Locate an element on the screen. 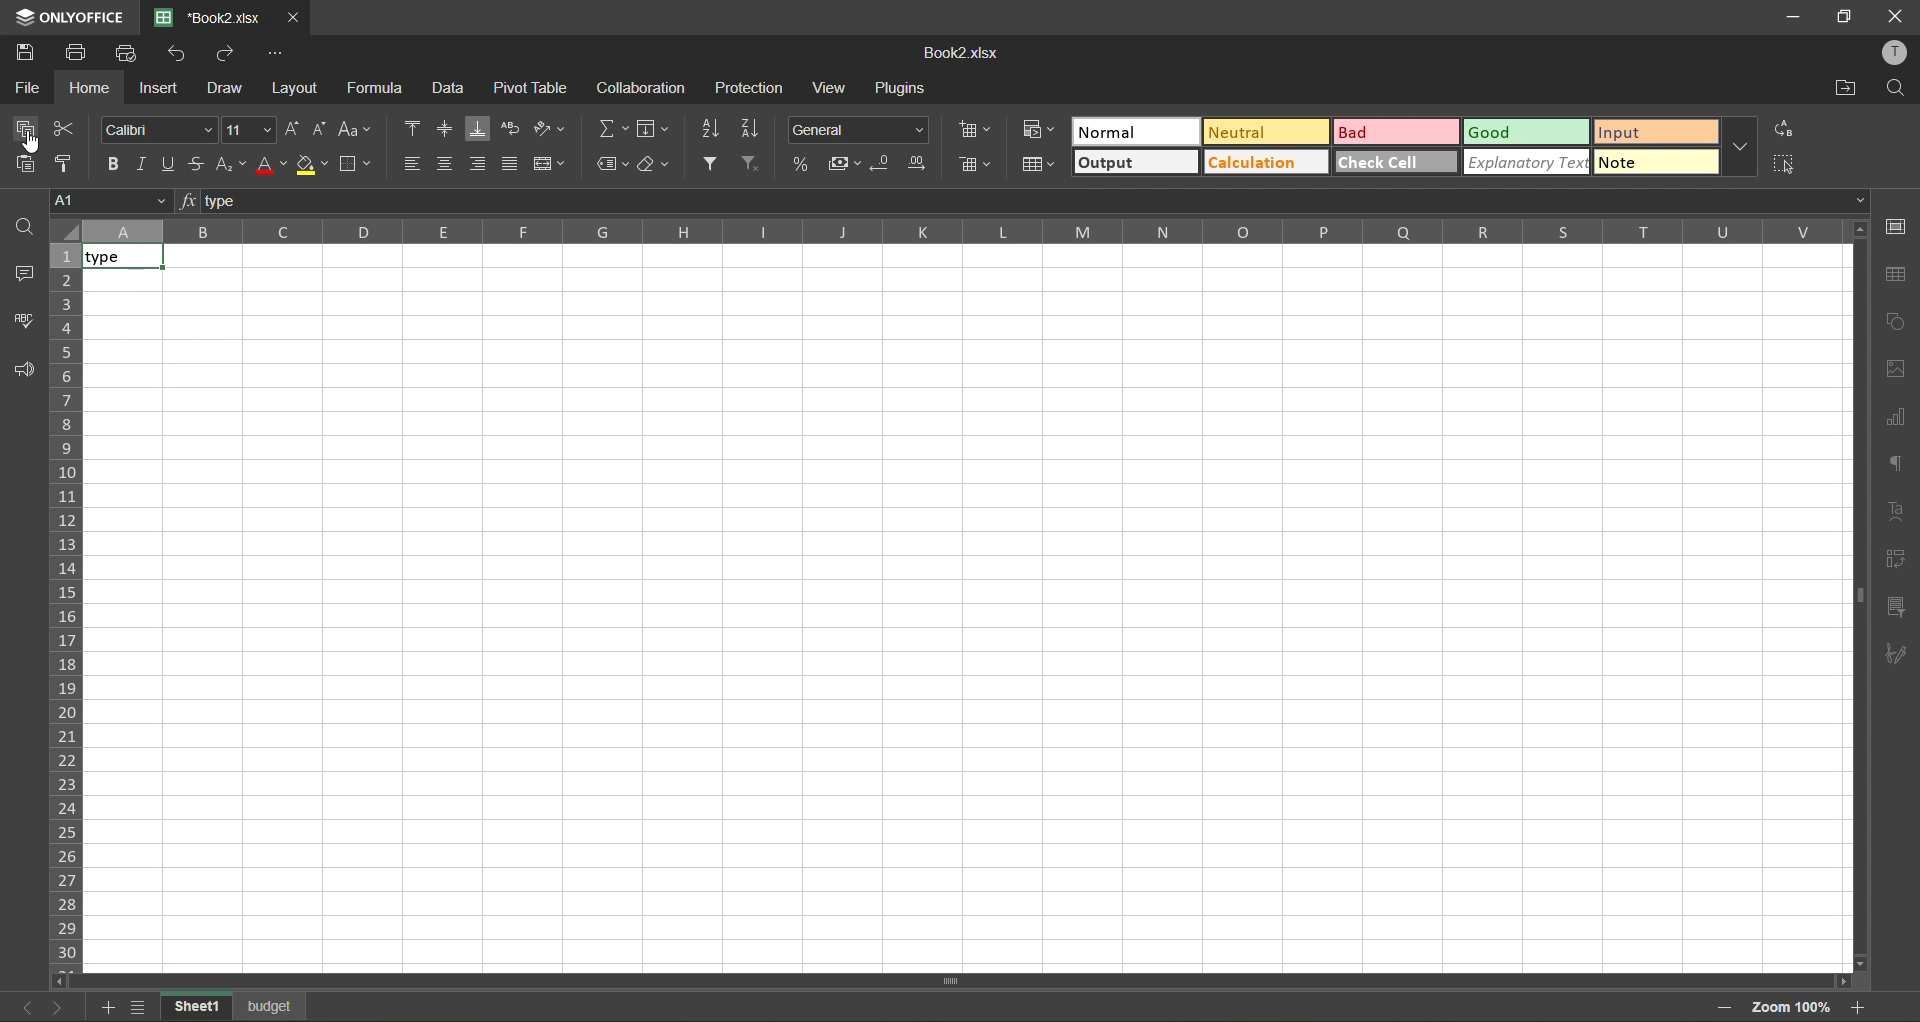 The height and width of the screenshot is (1022, 1920). paste is located at coordinates (19, 164).